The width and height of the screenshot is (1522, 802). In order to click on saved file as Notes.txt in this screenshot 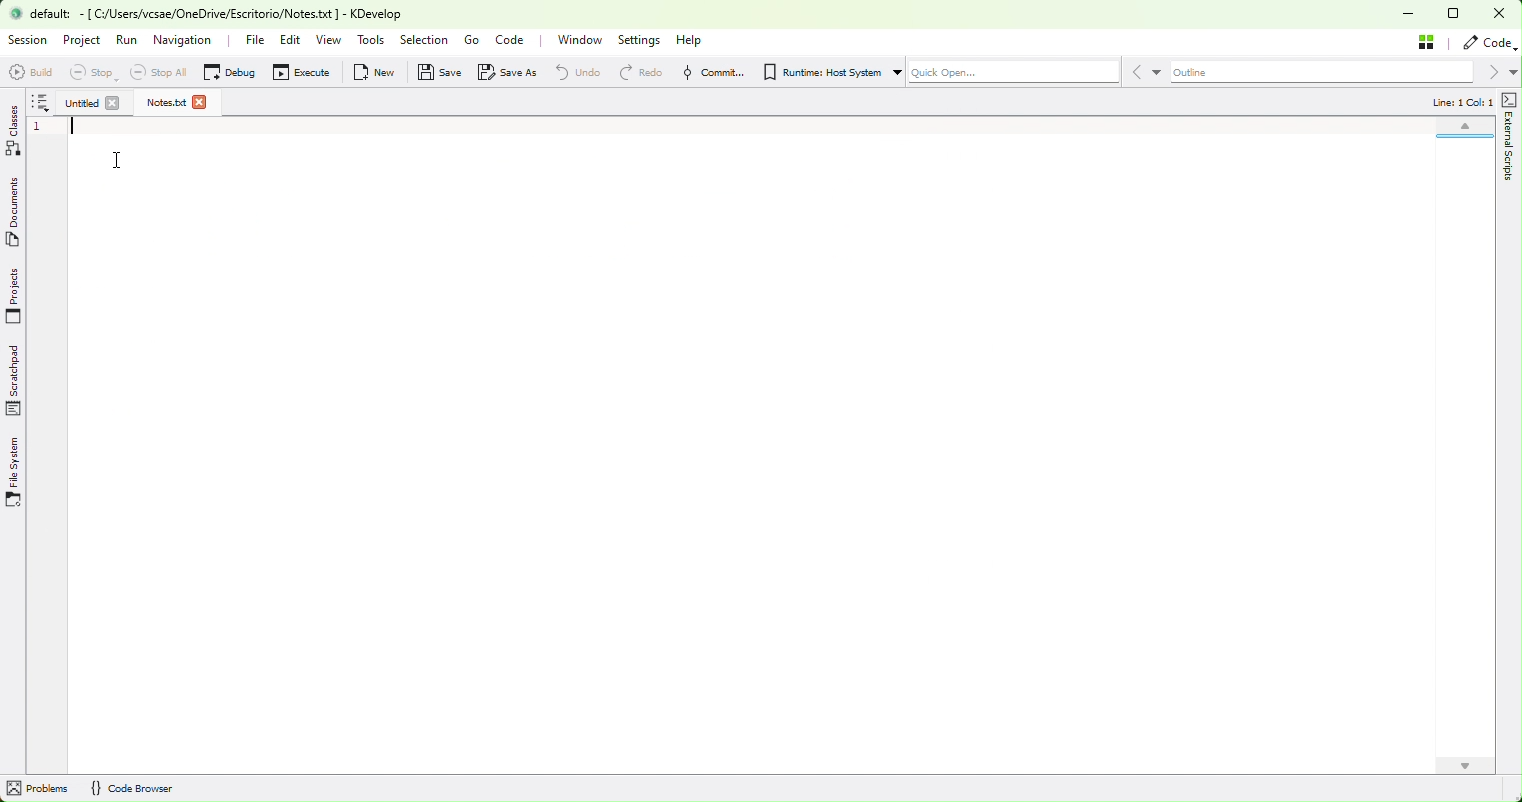, I will do `click(166, 102)`.